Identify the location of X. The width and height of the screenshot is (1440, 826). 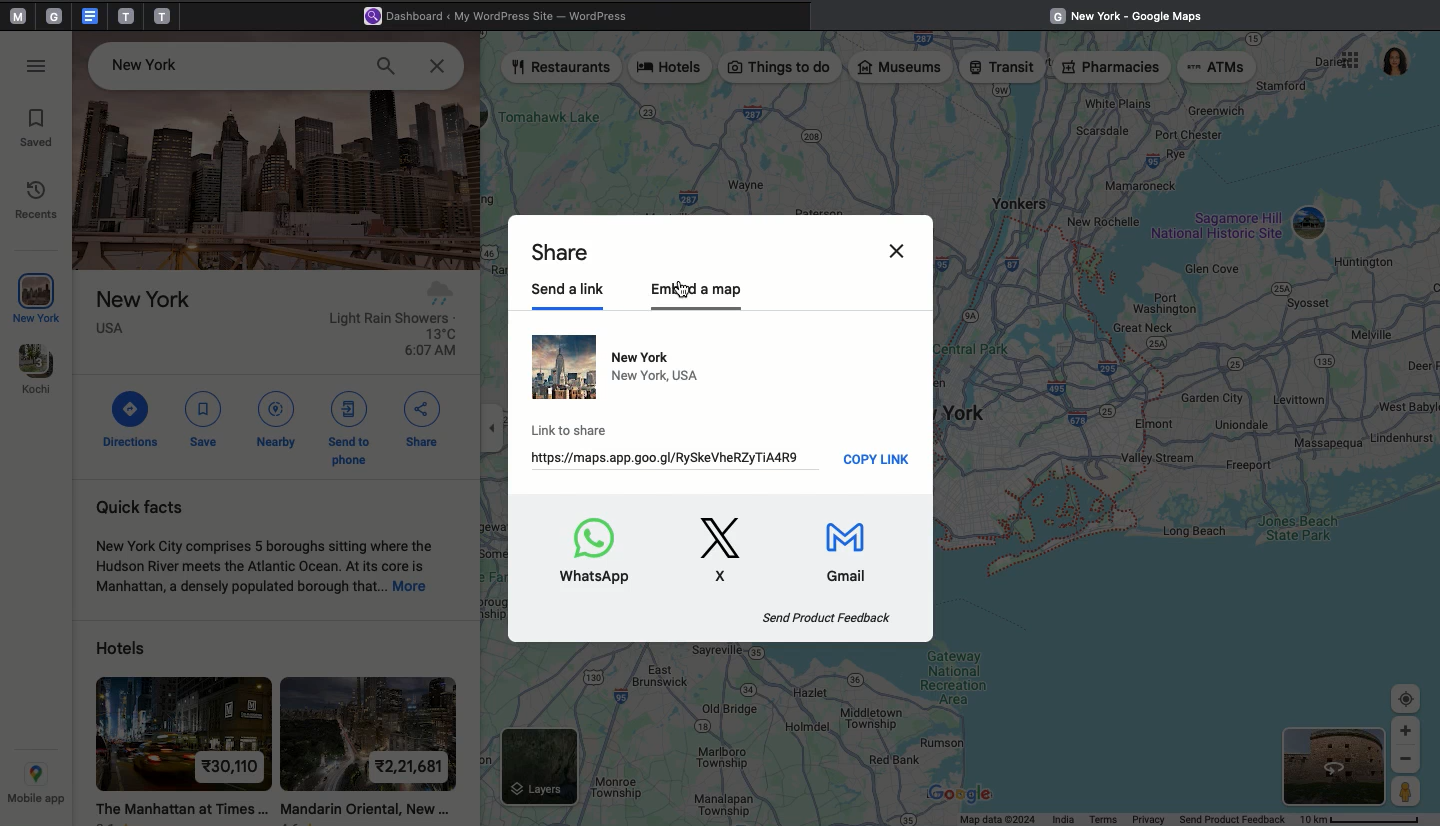
(726, 549).